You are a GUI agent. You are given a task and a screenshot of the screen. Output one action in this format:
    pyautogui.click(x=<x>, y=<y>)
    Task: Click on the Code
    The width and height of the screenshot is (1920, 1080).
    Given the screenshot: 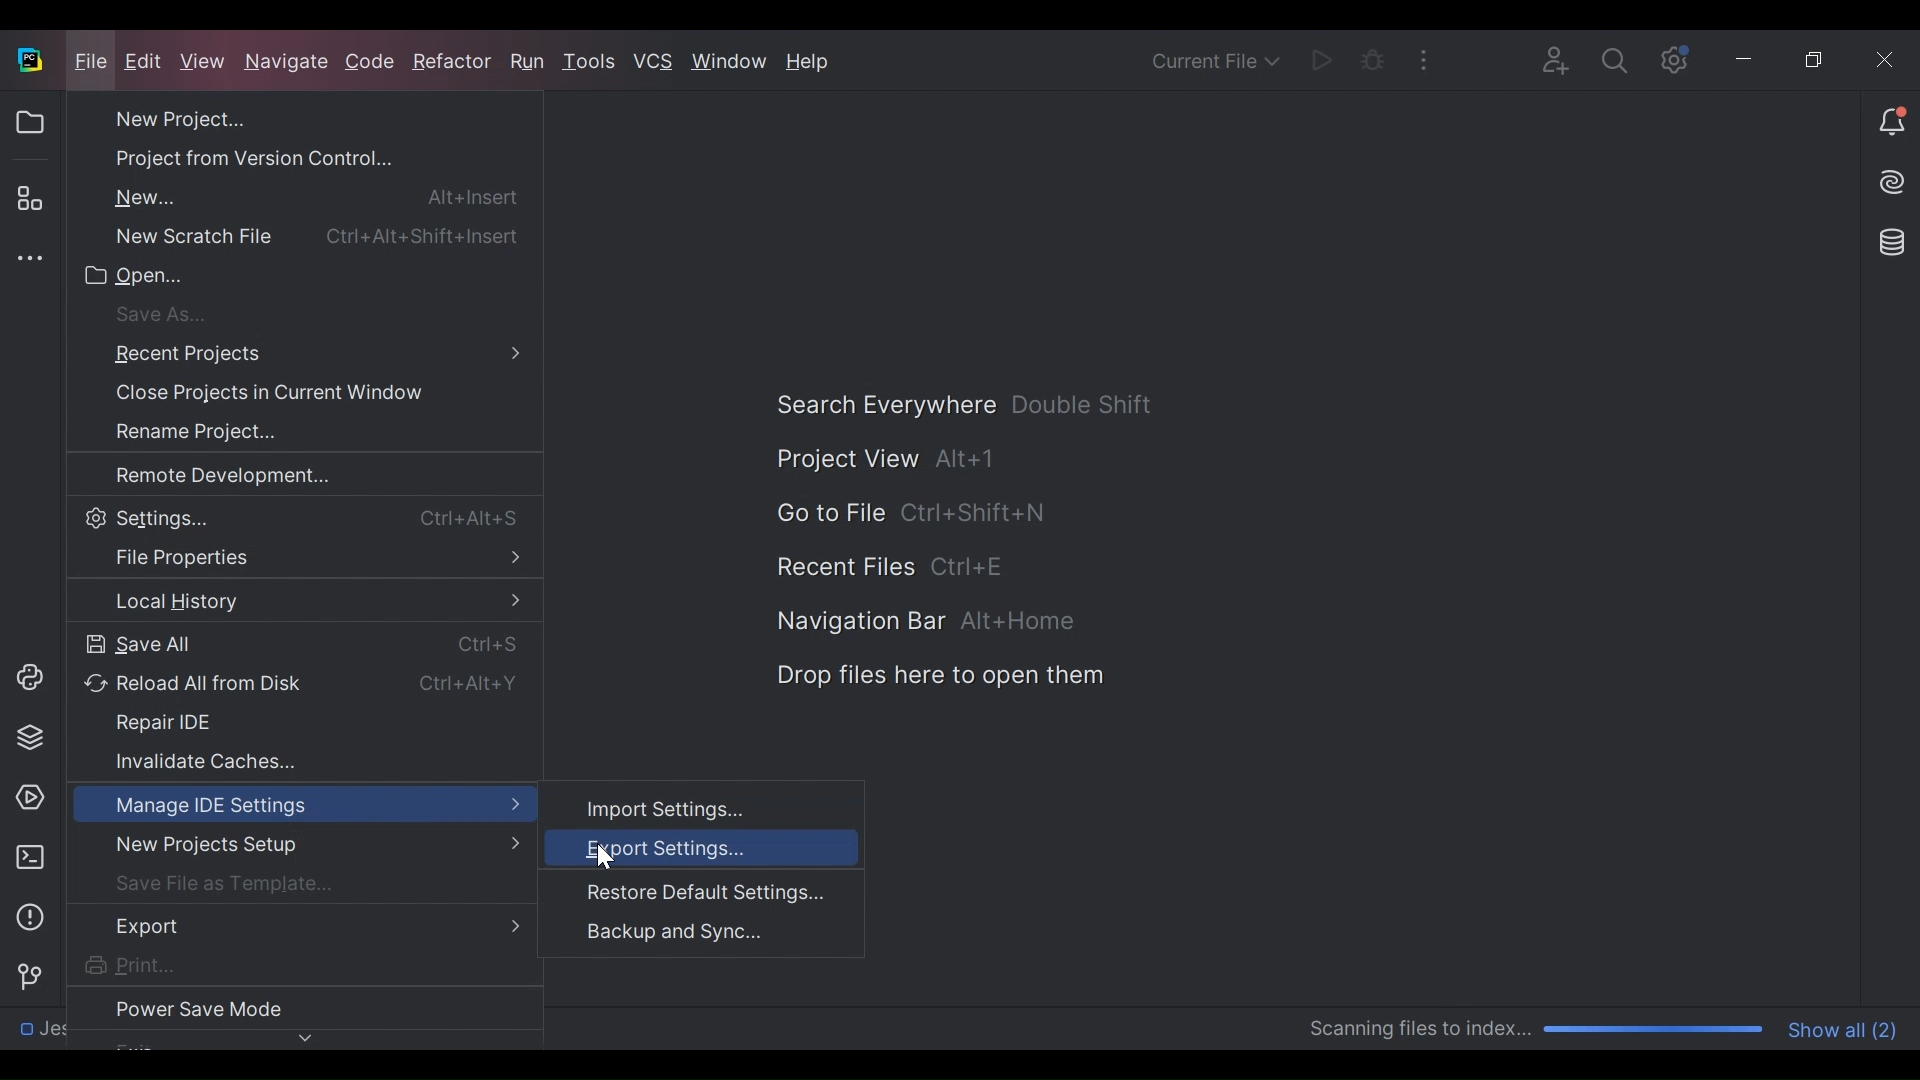 What is the action you would take?
    pyautogui.click(x=372, y=64)
    